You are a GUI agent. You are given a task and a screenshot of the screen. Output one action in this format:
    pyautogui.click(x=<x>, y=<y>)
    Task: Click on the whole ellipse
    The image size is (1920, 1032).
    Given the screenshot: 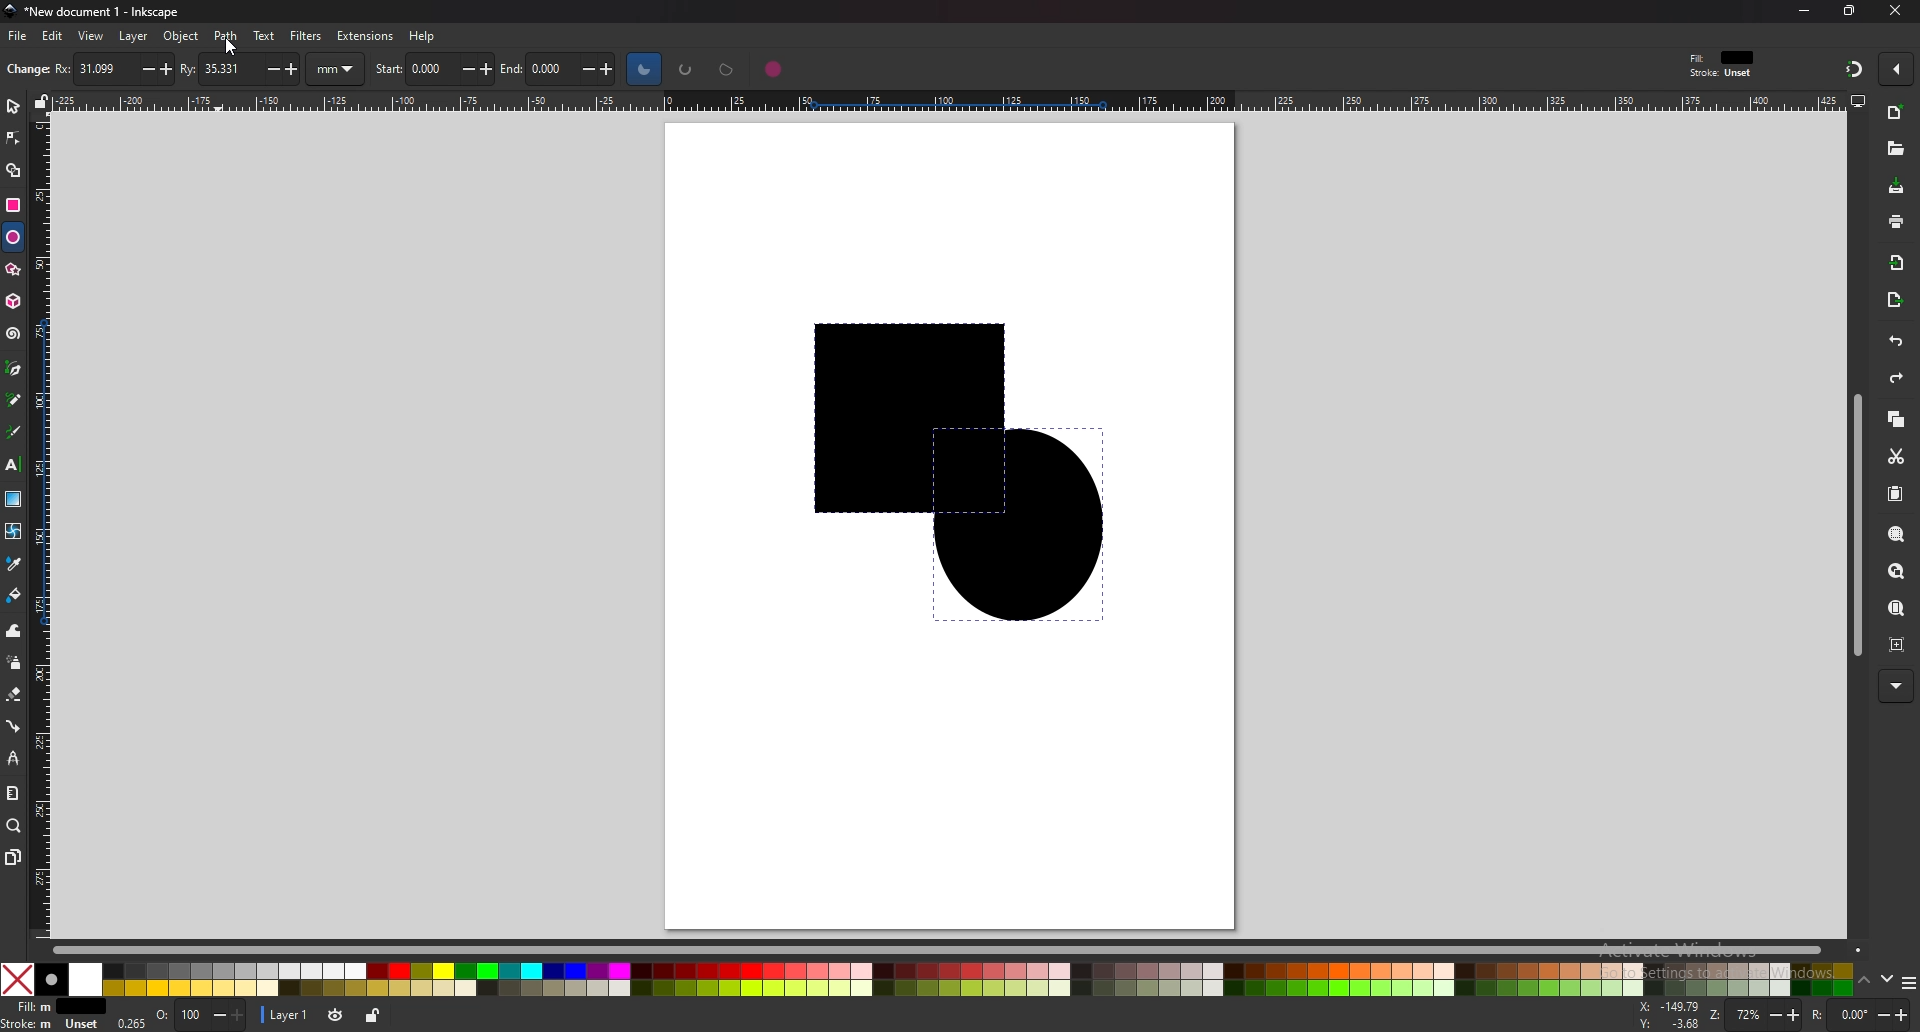 What is the action you would take?
    pyautogui.click(x=774, y=68)
    